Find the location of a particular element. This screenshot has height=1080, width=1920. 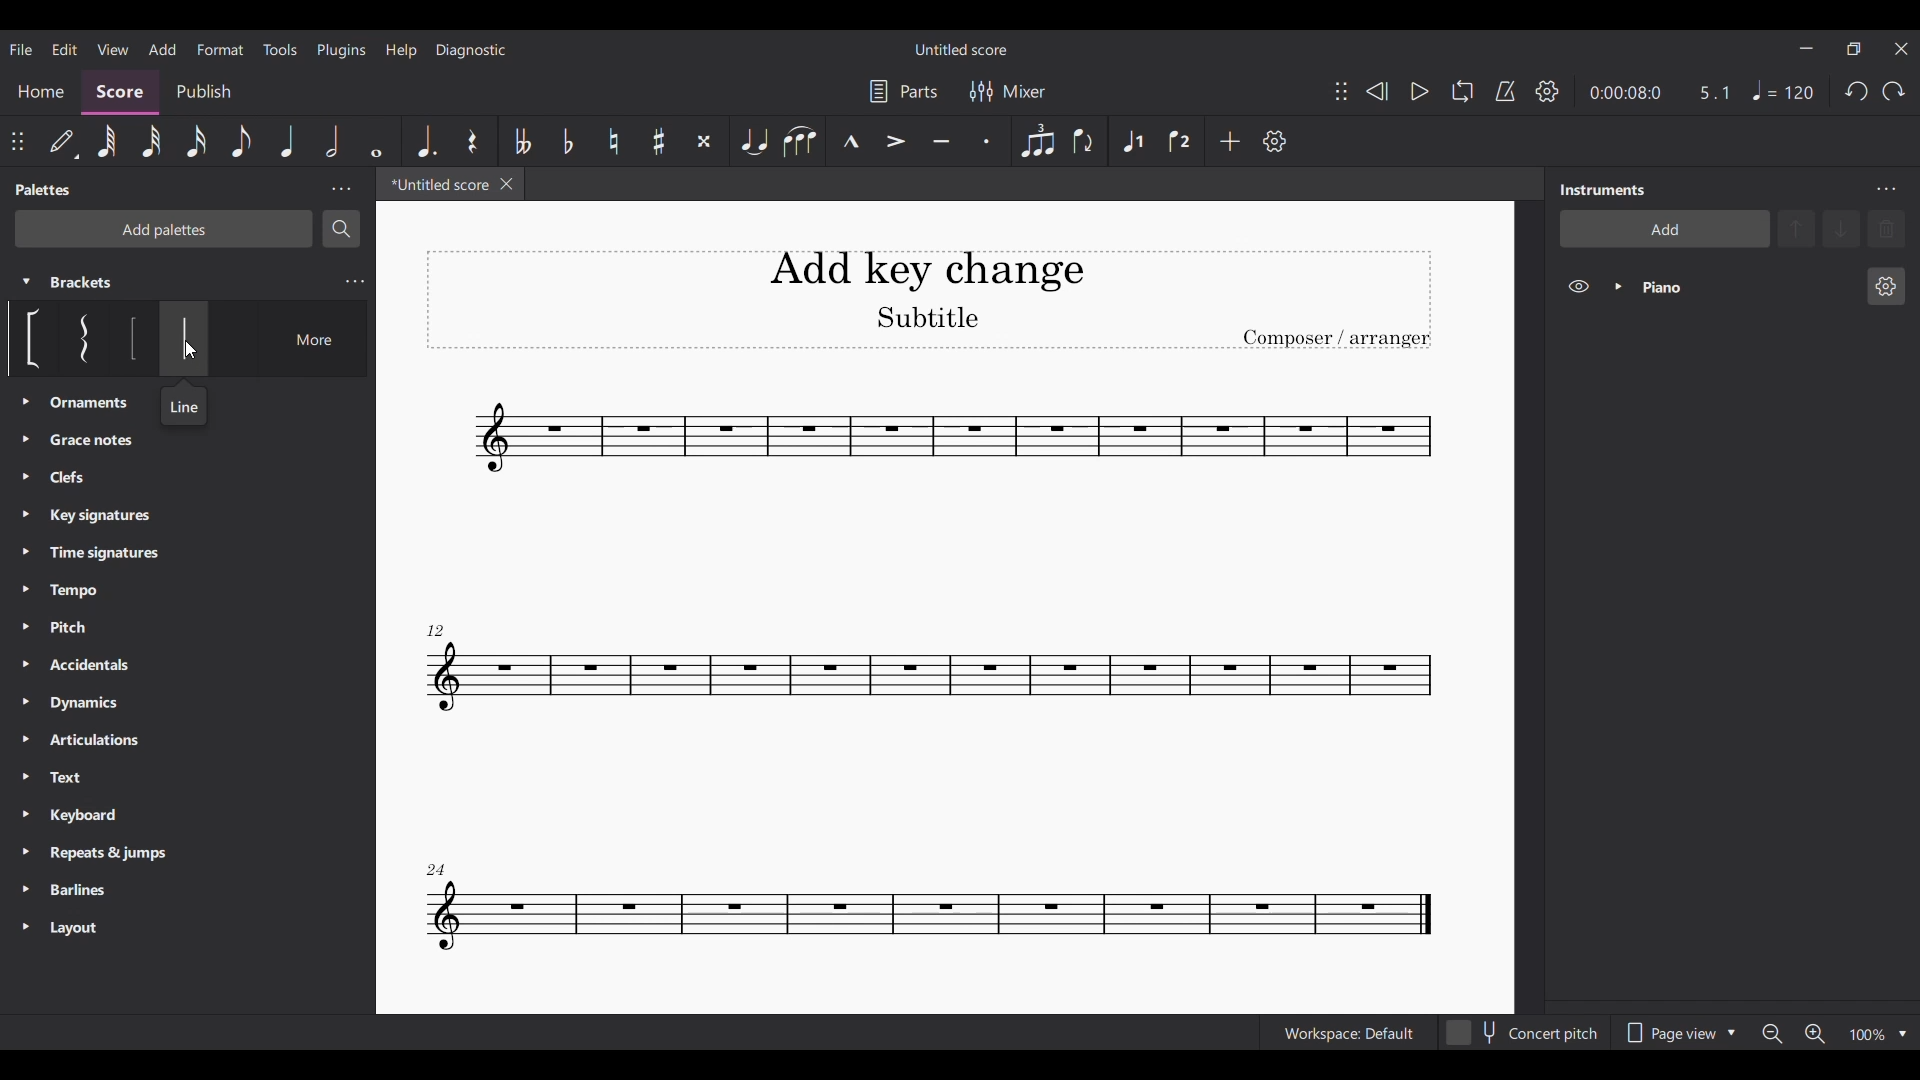

Edit menu is located at coordinates (65, 50).